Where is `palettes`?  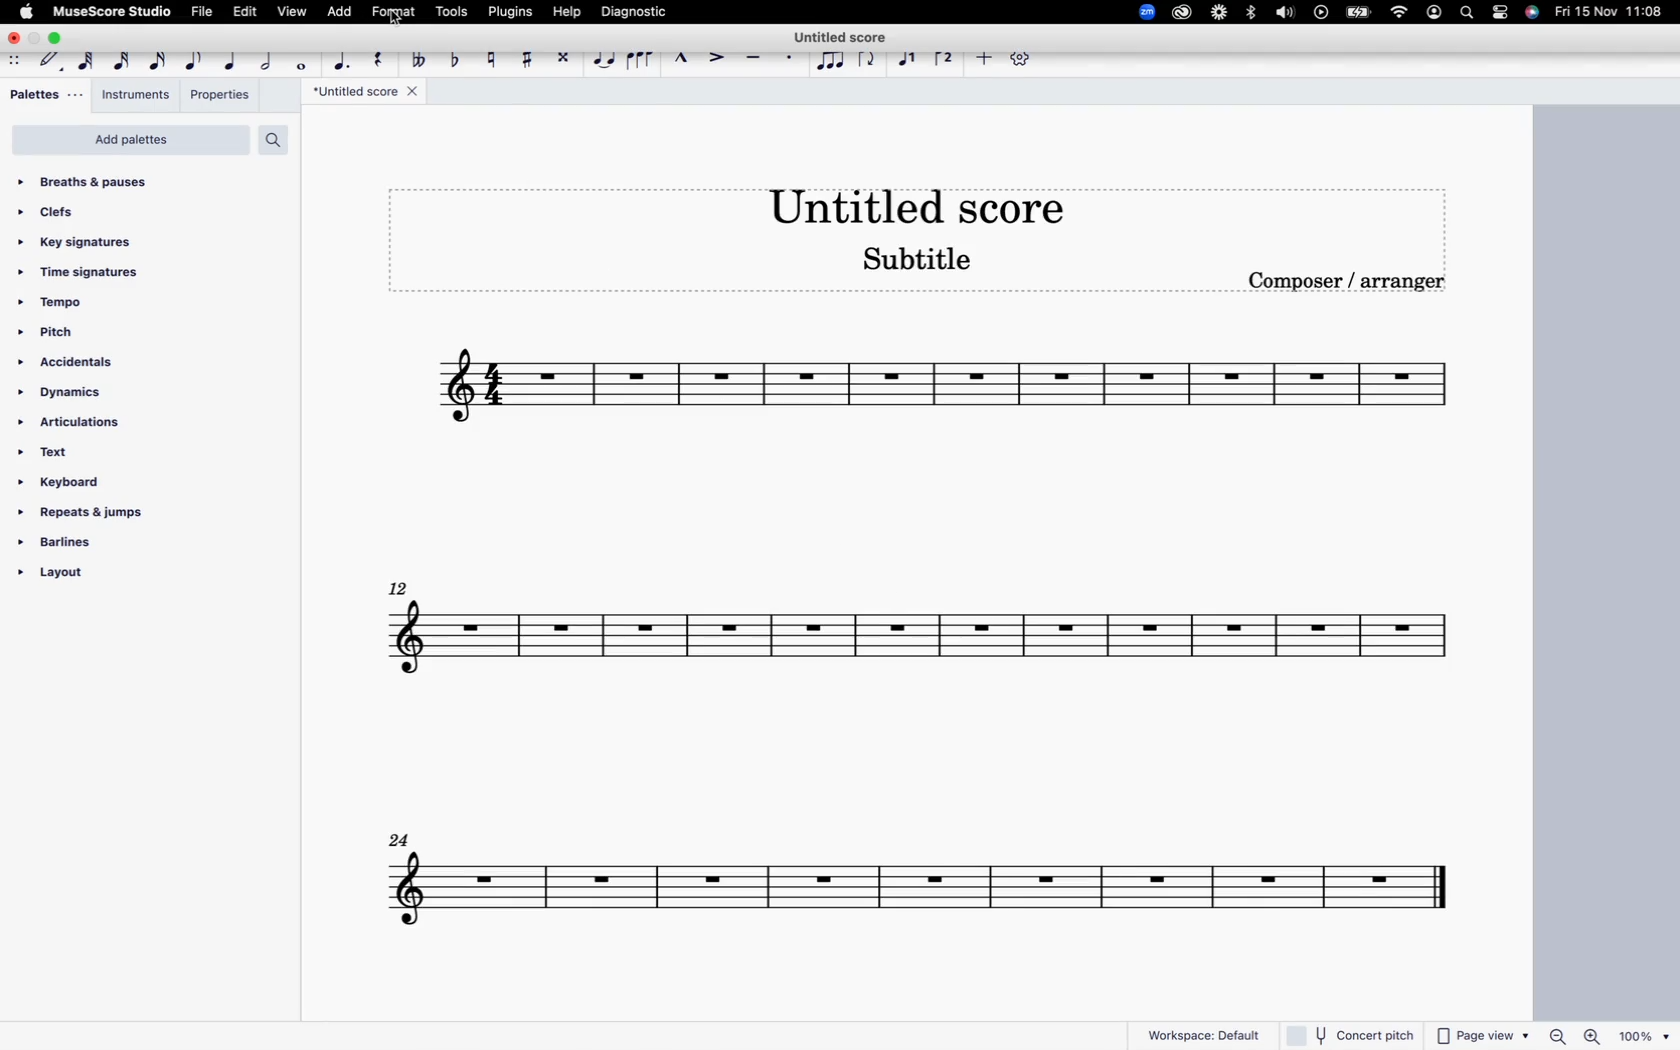
palettes is located at coordinates (44, 96).